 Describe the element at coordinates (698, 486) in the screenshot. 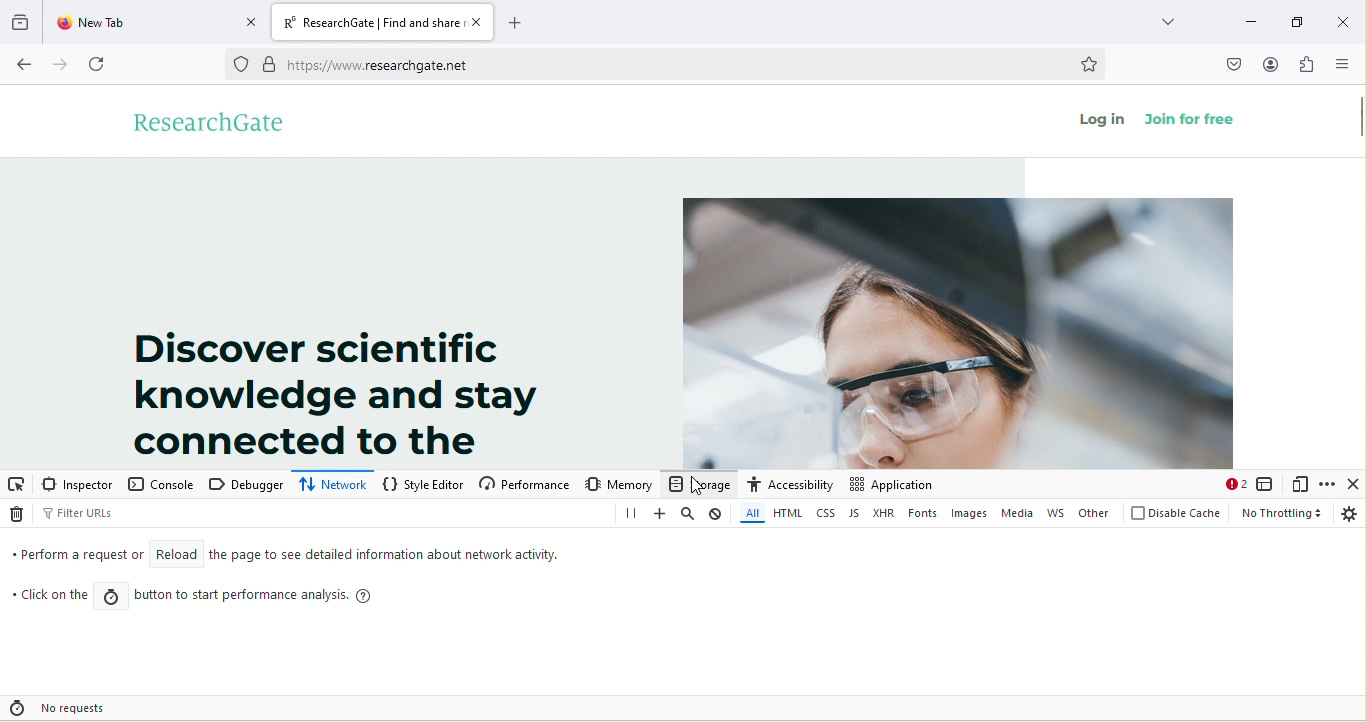

I see `cursor movement` at that location.